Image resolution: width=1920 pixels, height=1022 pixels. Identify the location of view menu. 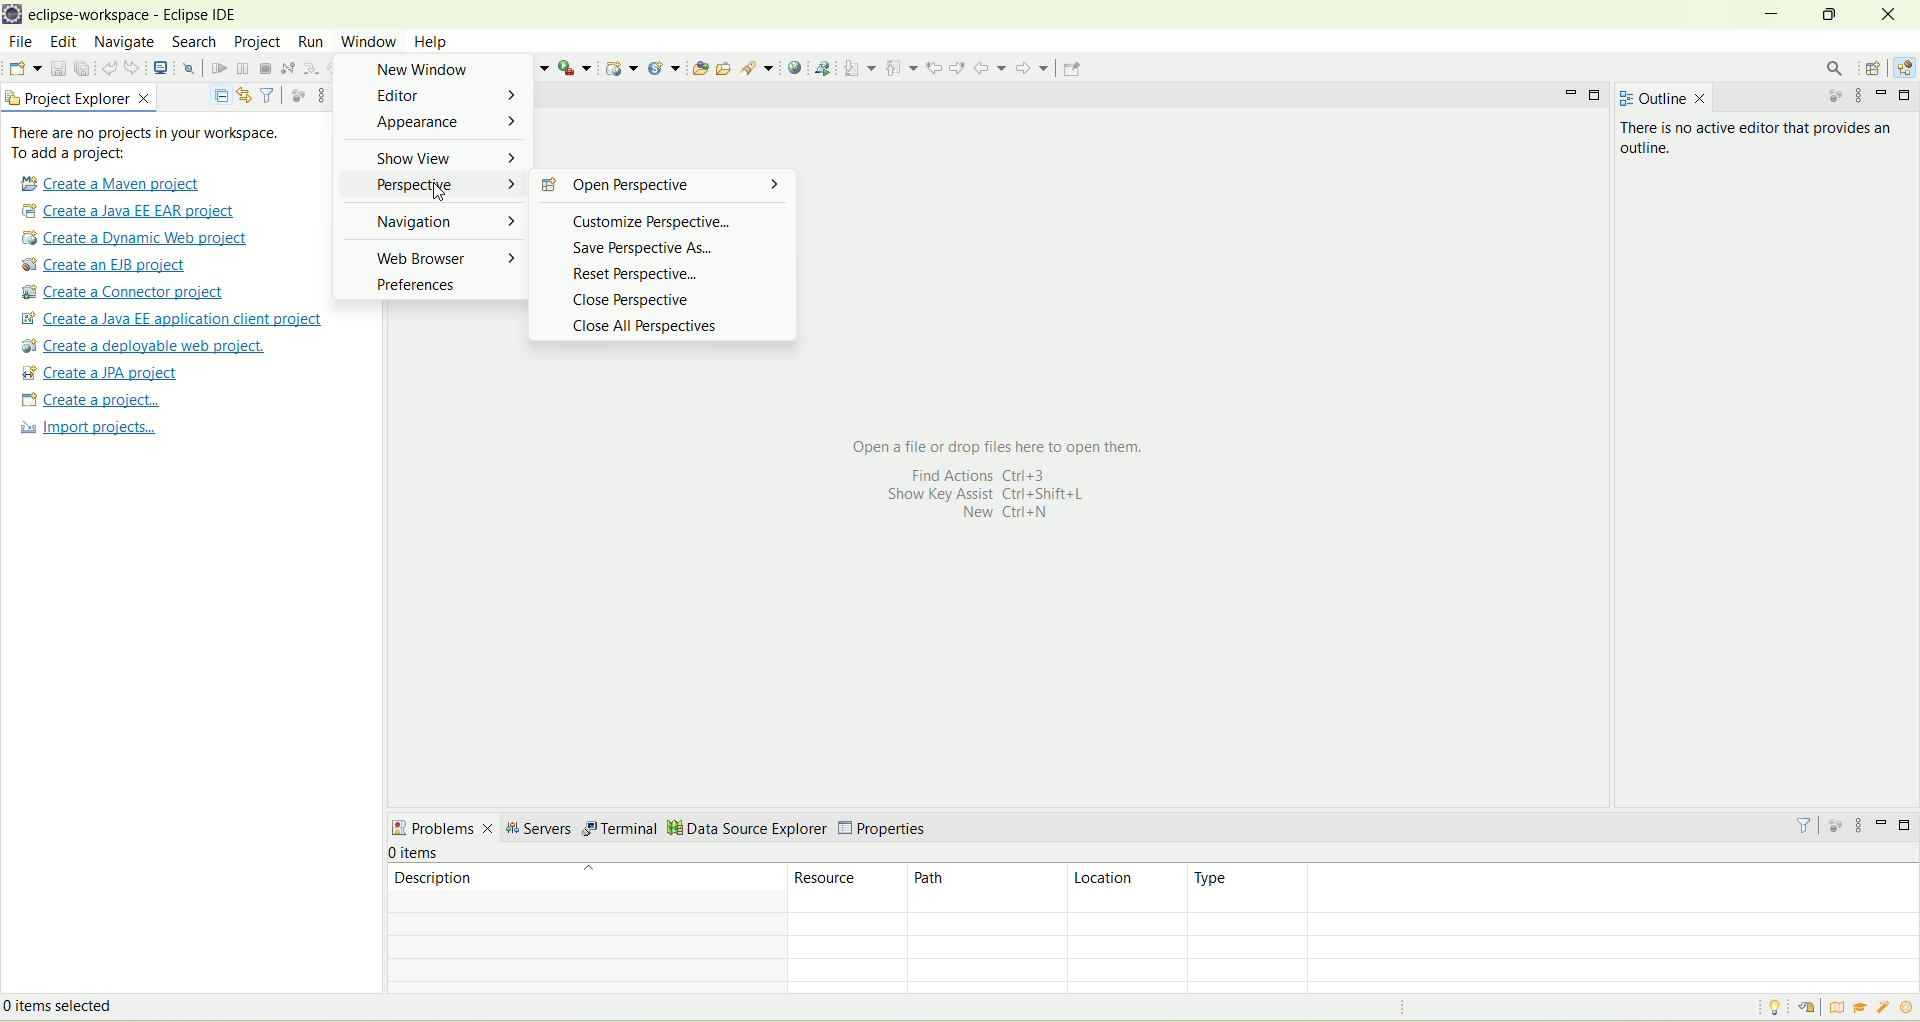
(1863, 98).